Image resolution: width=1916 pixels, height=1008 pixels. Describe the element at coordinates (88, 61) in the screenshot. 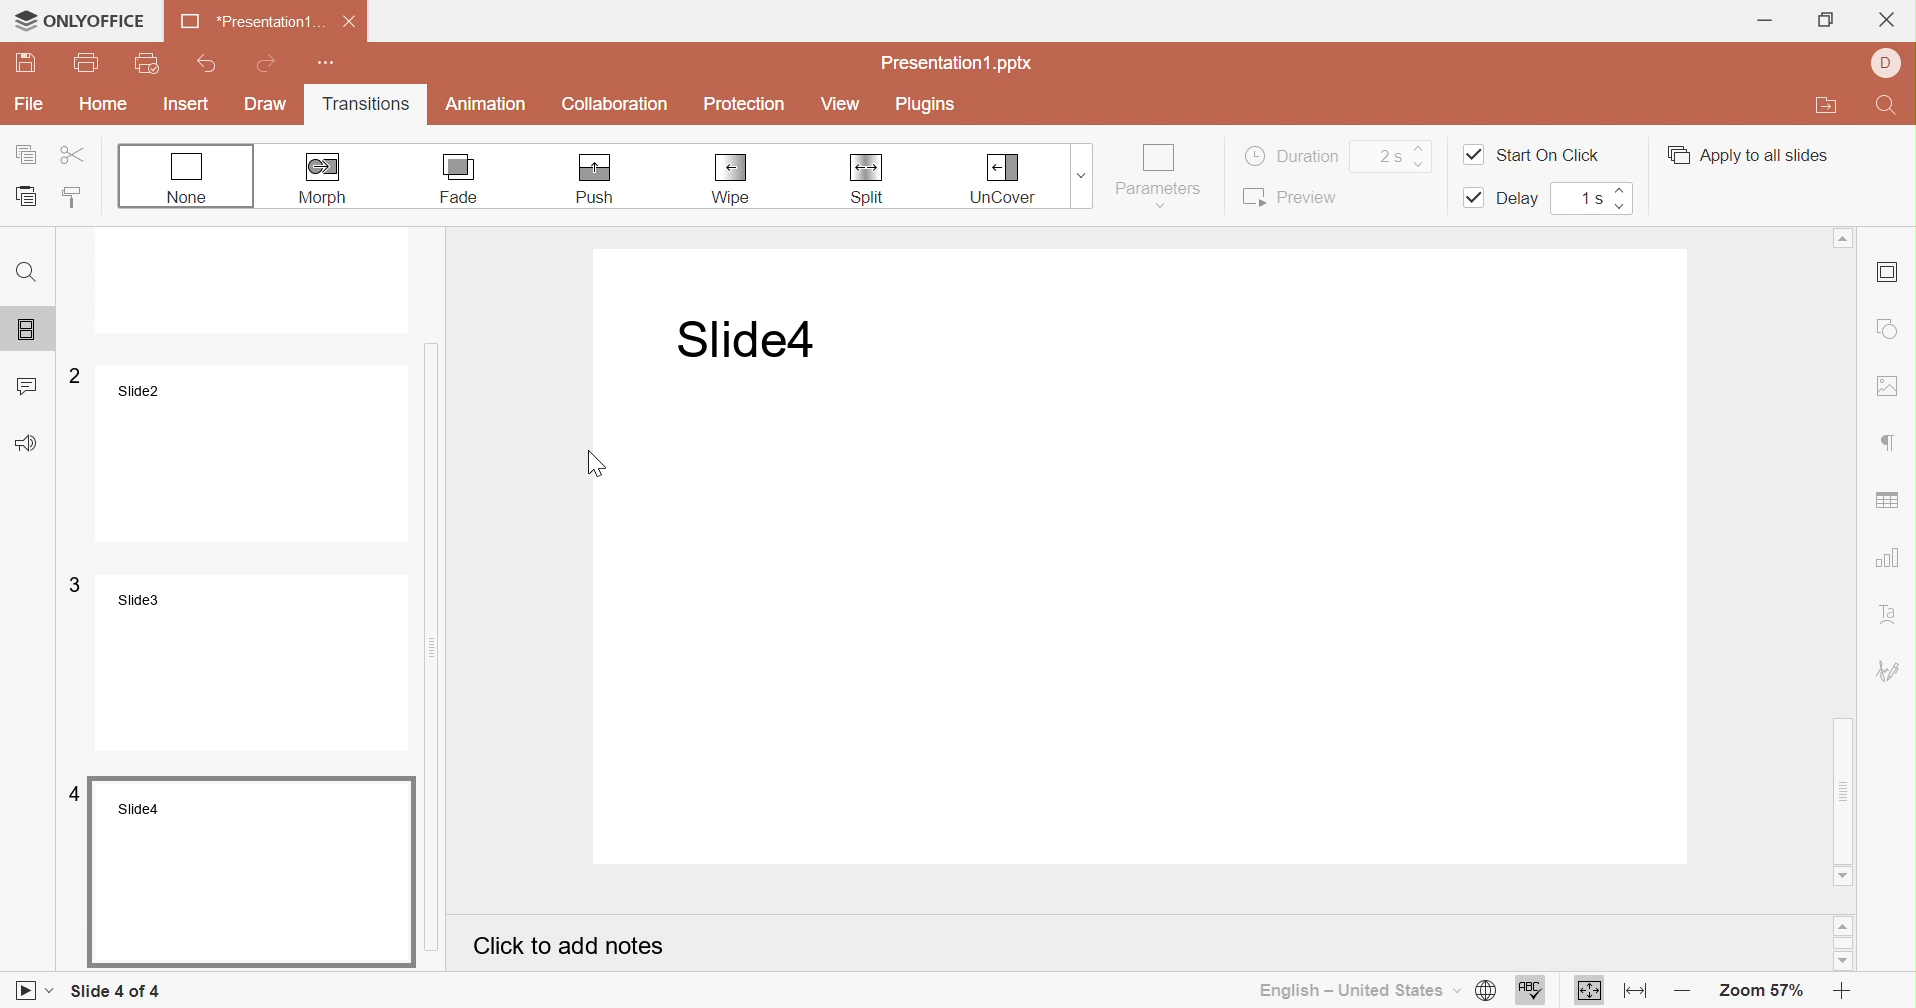

I see `Print file` at that location.